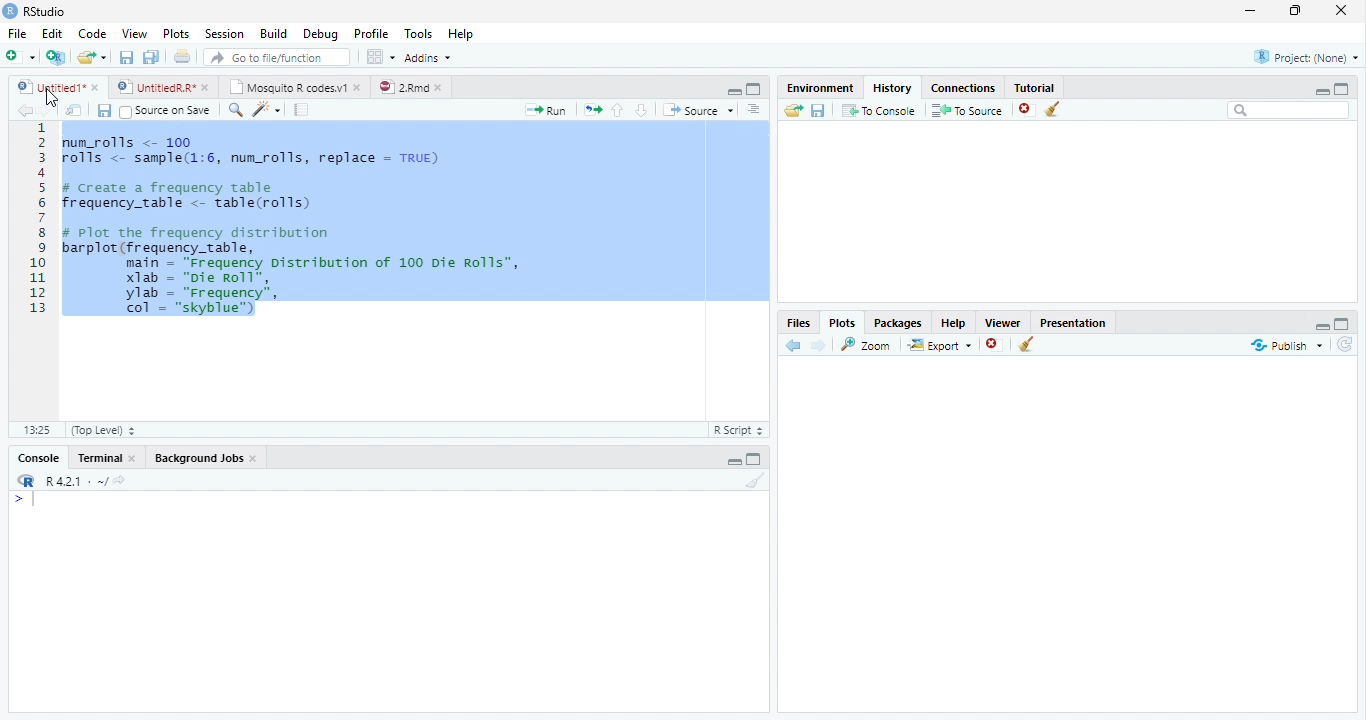  Describe the element at coordinates (967, 110) in the screenshot. I see `To Source` at that location.